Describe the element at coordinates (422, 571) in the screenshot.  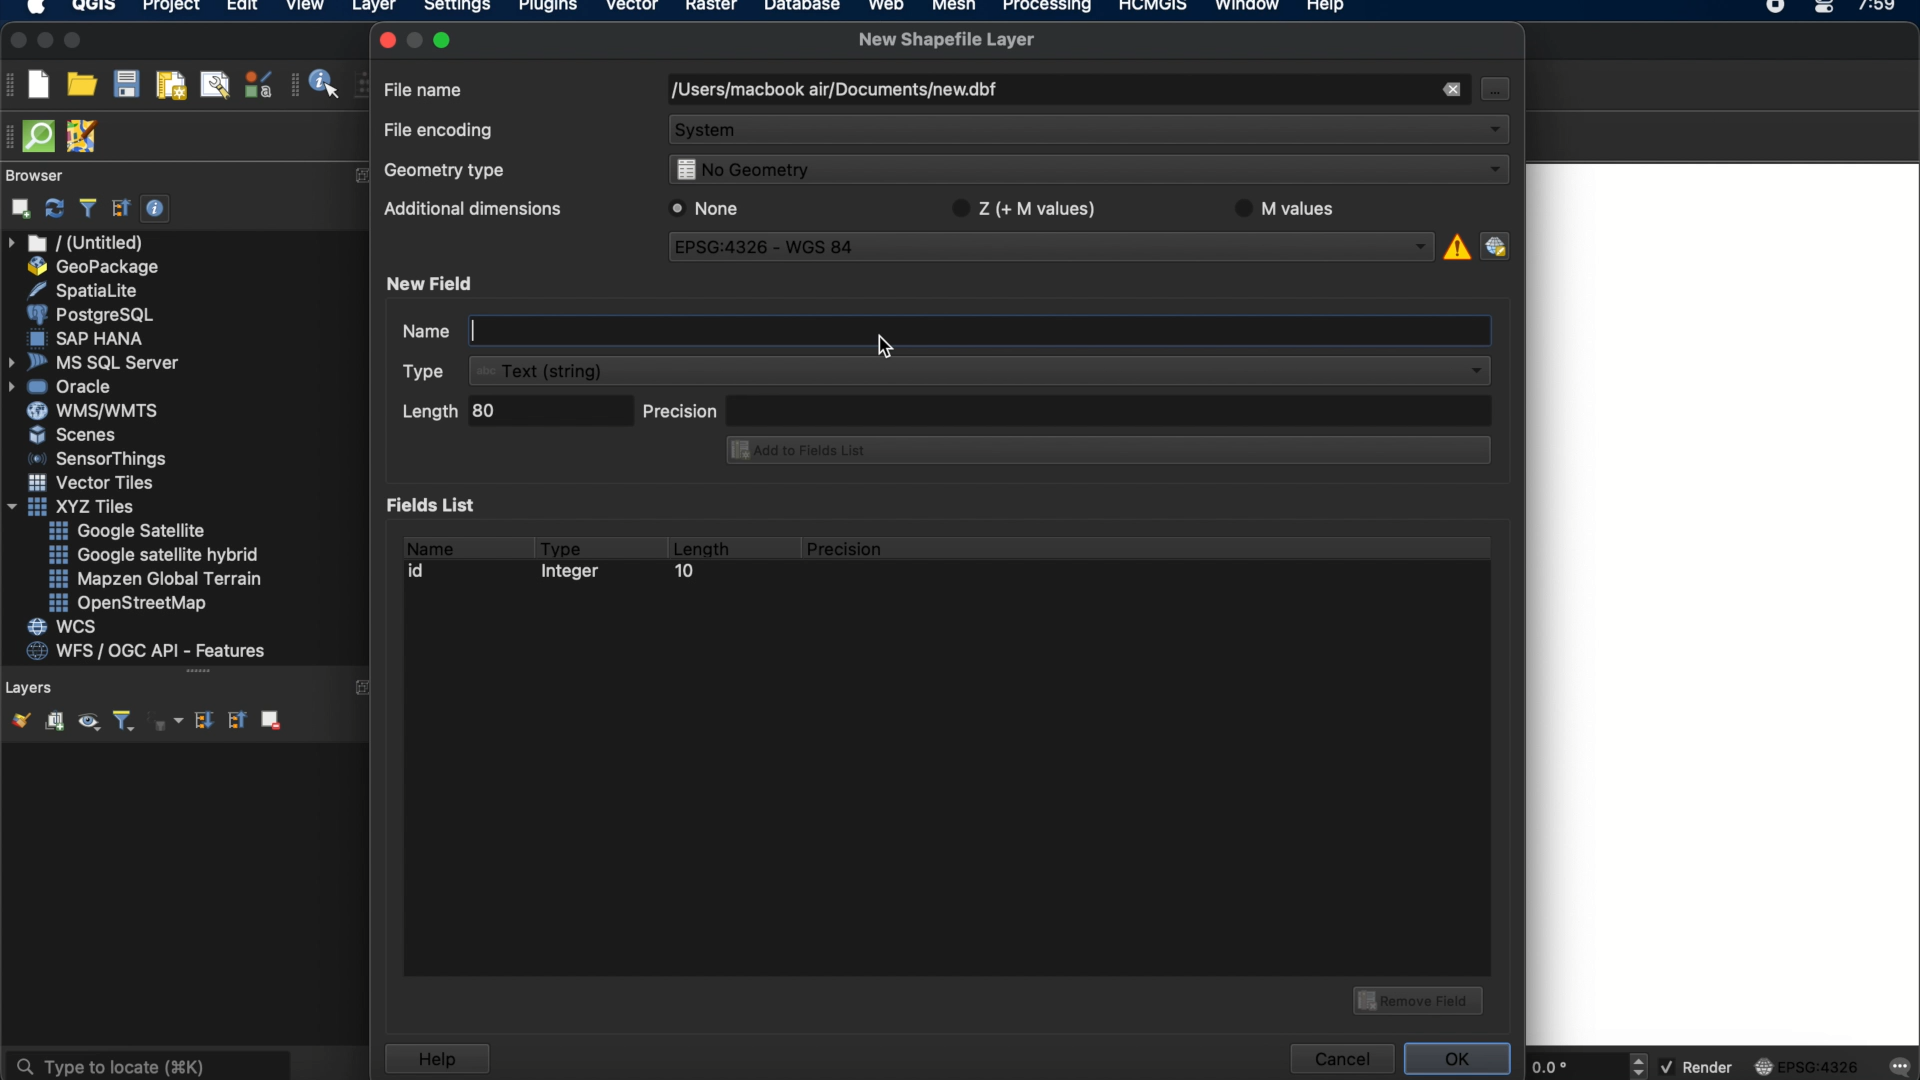
I see `id` at that location.